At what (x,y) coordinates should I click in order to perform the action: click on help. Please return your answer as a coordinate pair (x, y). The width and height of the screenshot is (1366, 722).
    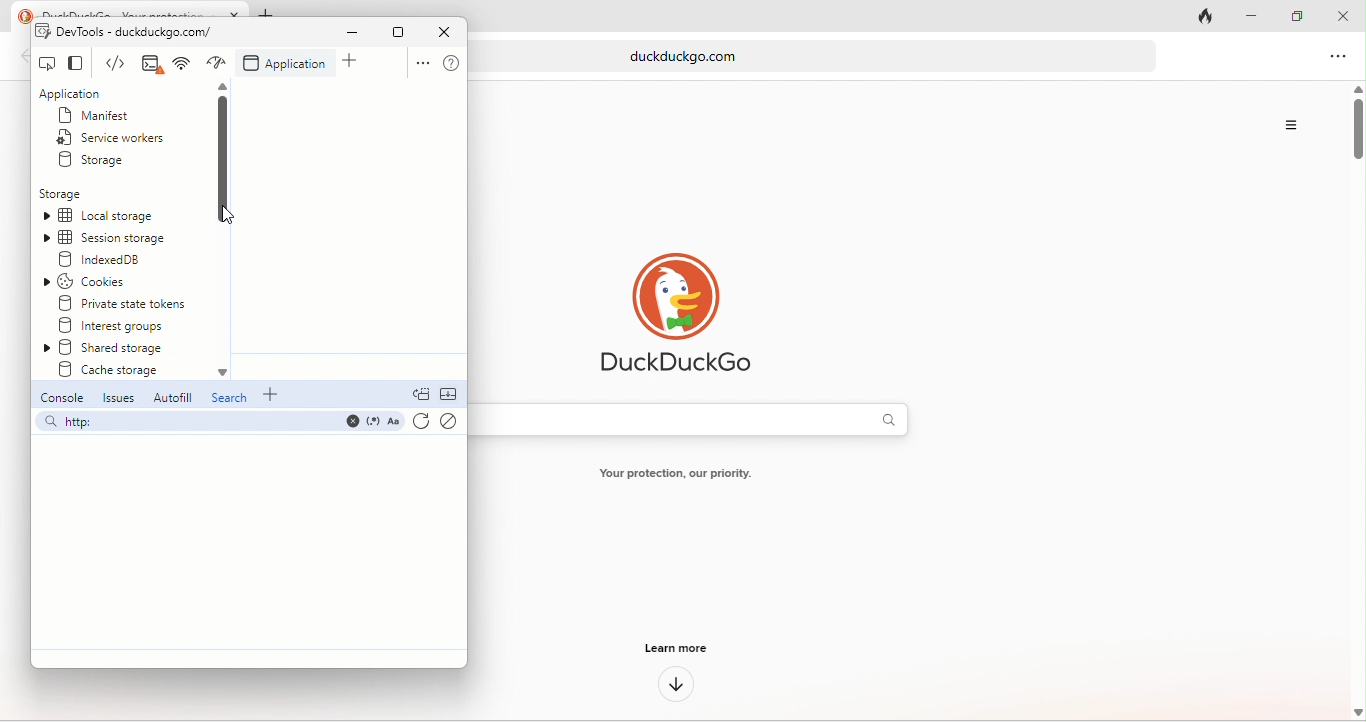
    Looking at the image, I should click on (452, 64).